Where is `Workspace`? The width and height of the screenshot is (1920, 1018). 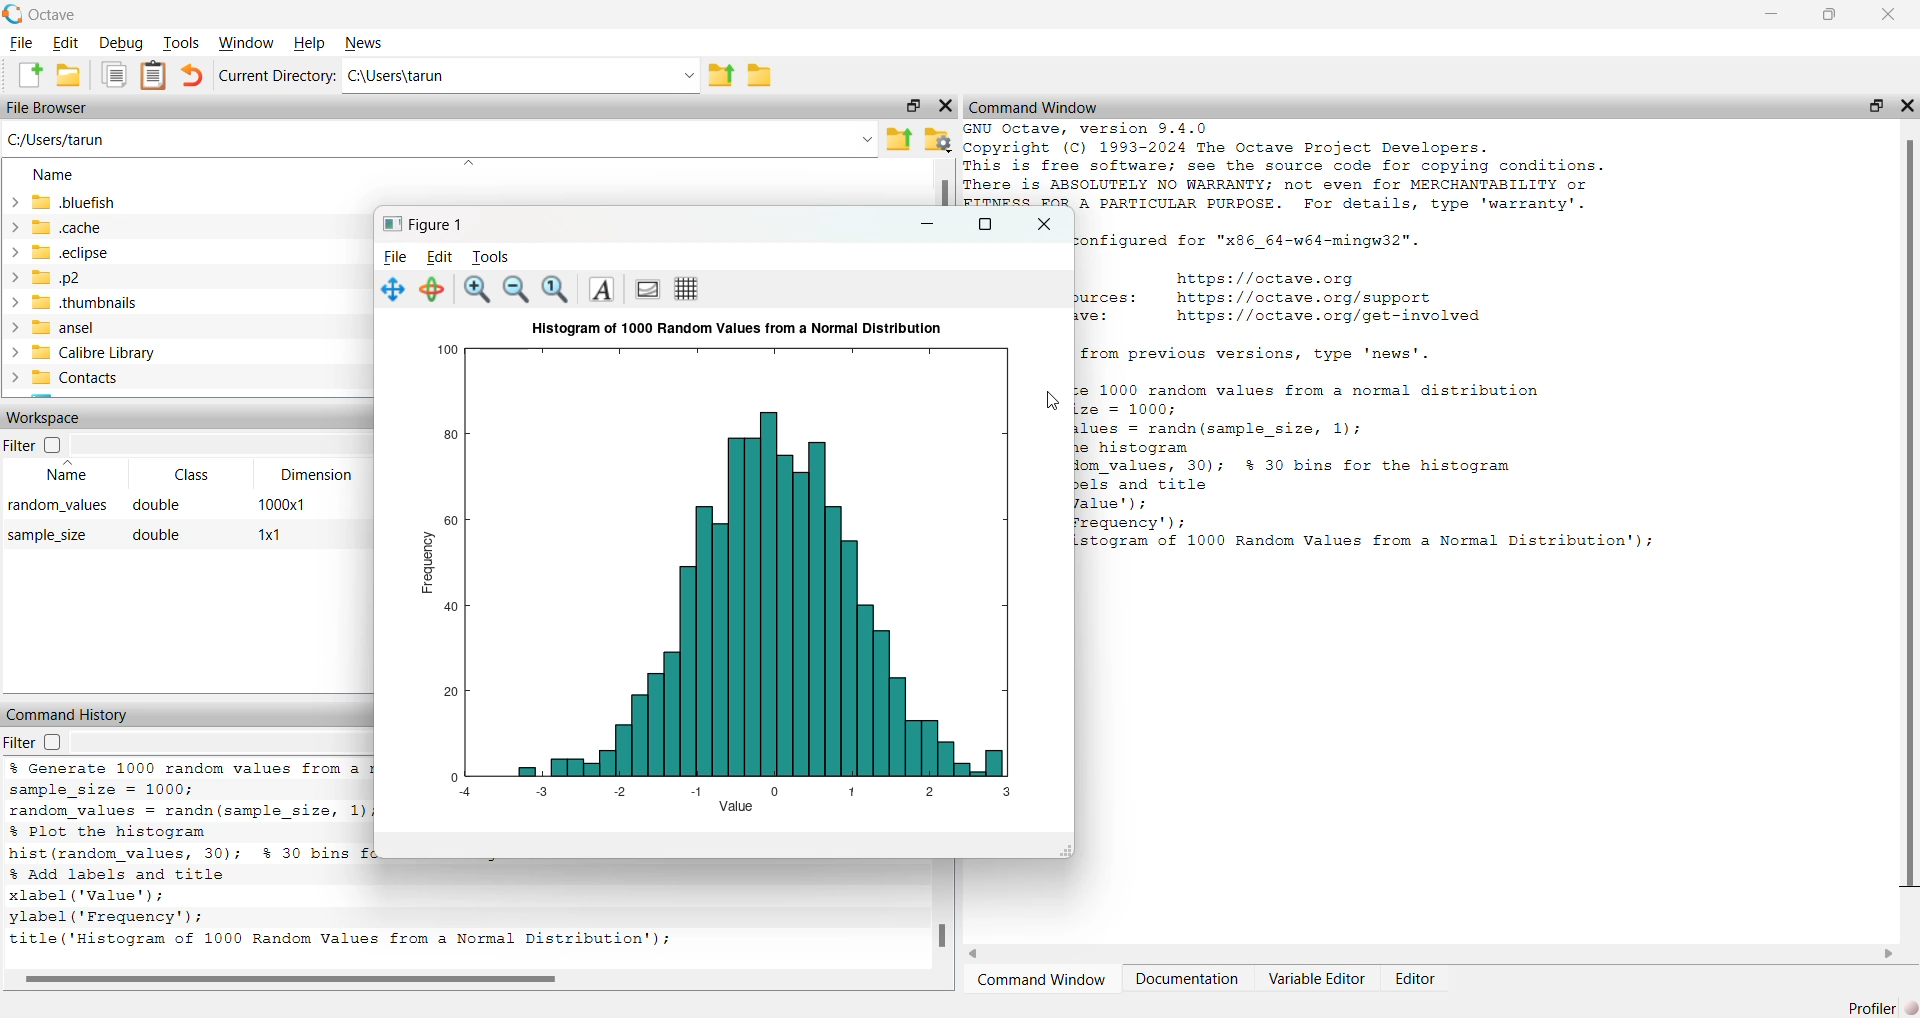
Workspace is located at coordinates (48, 419).